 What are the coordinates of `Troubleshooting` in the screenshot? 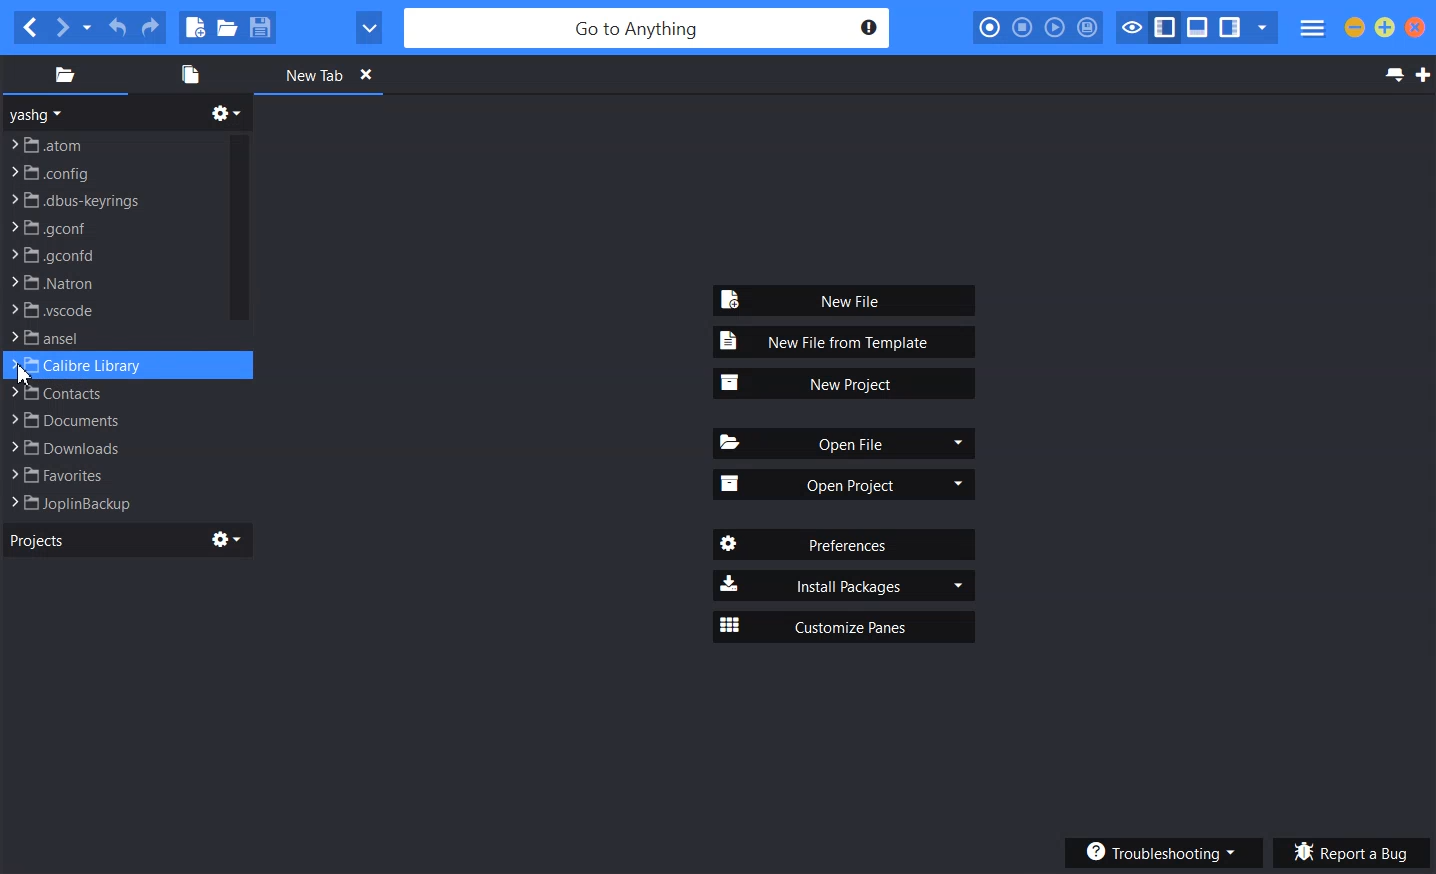 It's located at (1161, 850).